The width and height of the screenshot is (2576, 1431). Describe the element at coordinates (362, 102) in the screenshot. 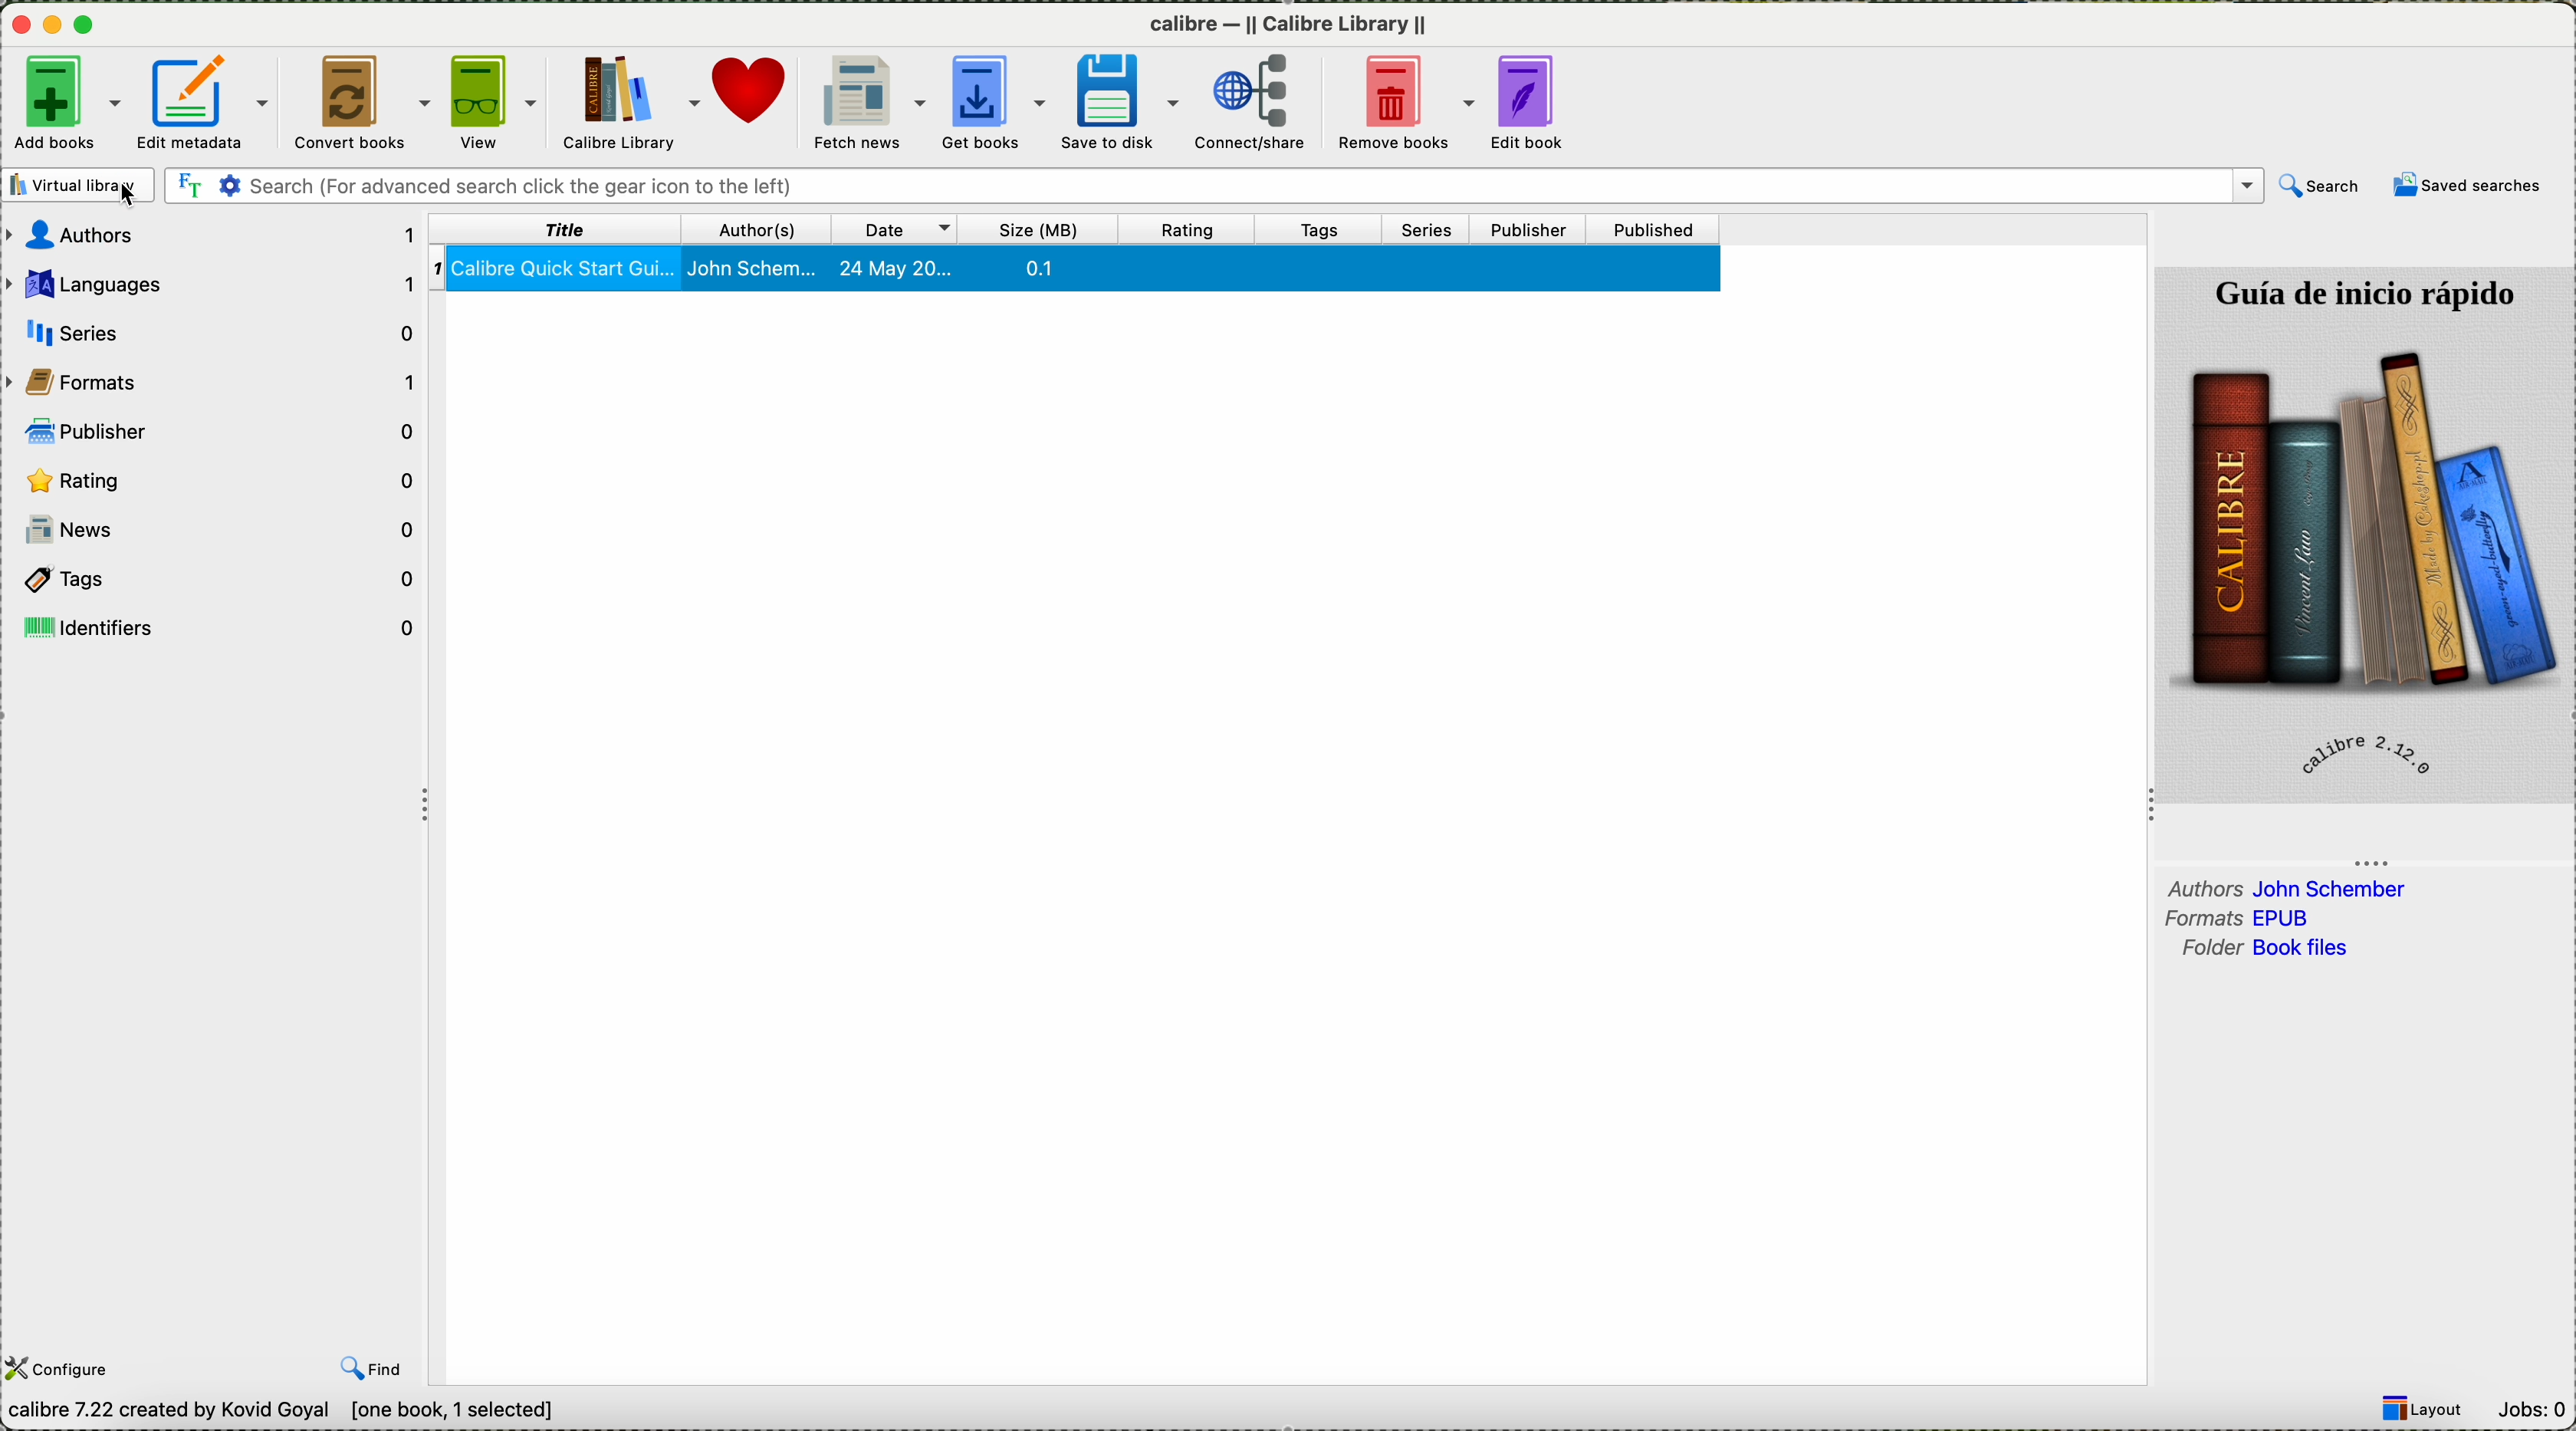

I see `convert books` at that location.